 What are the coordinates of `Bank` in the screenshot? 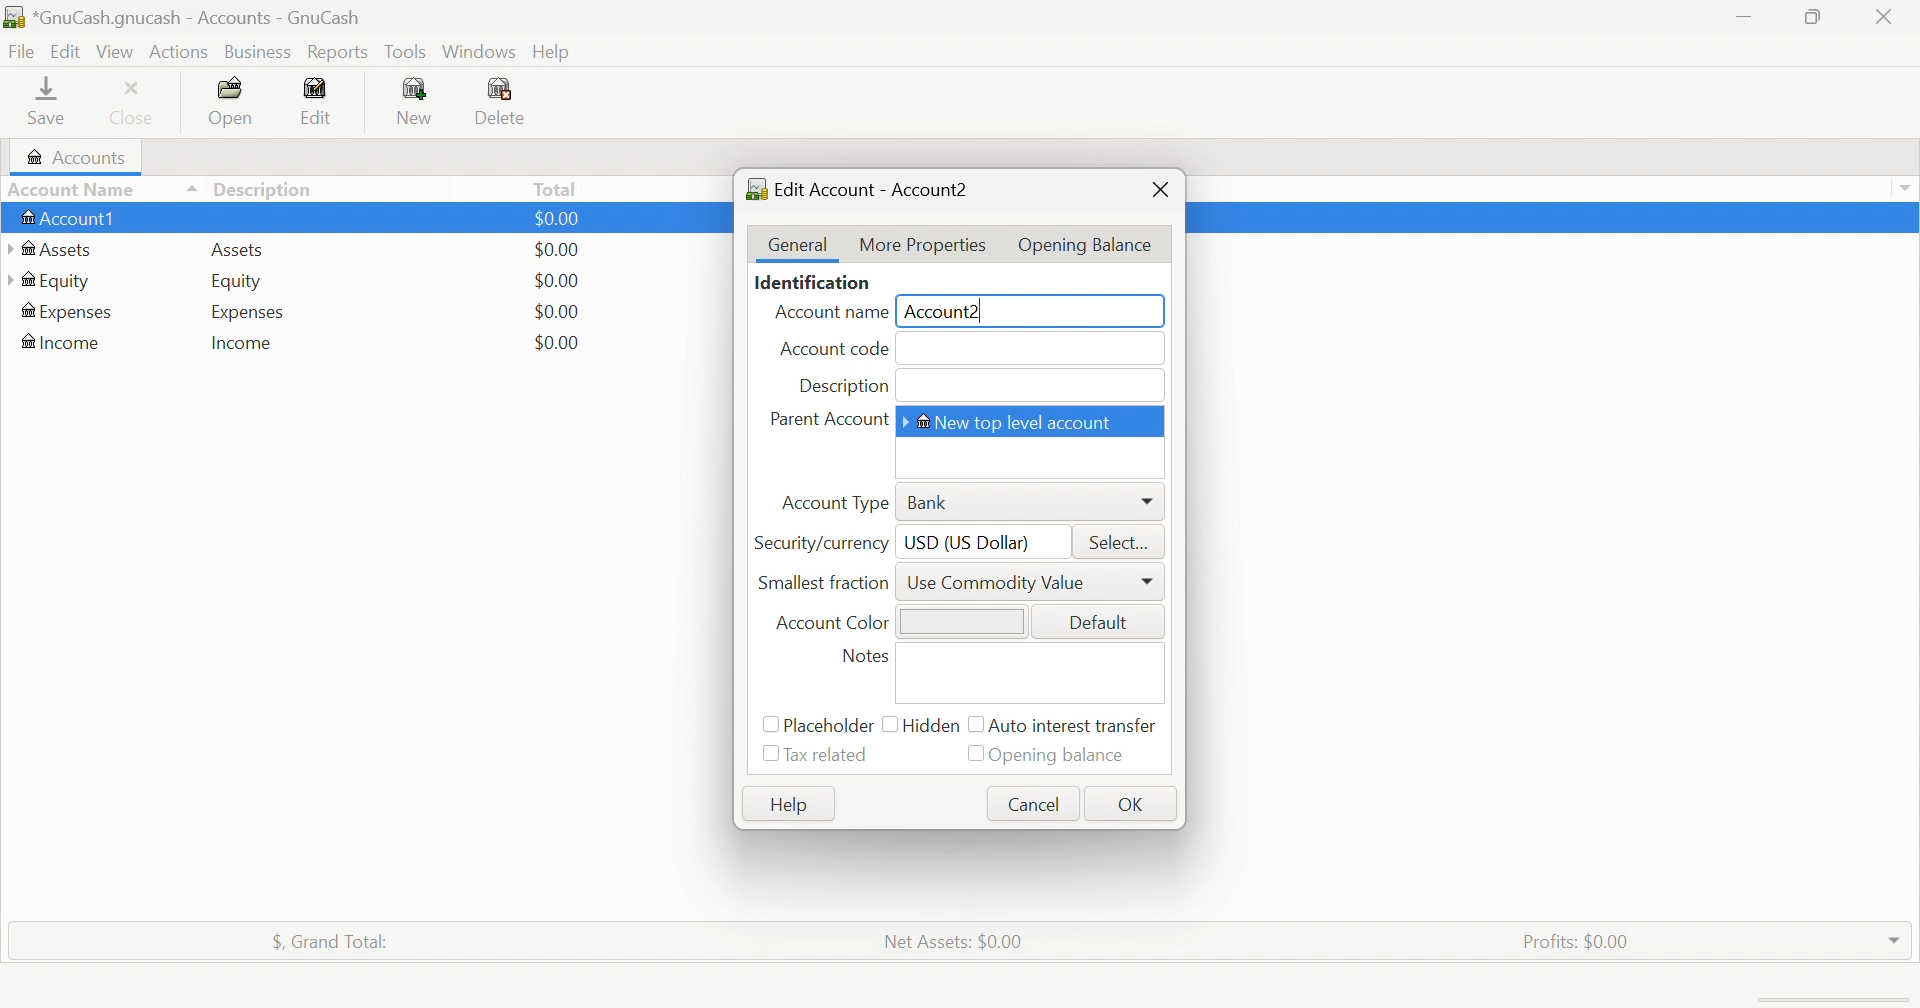 It's located at (931, 503).